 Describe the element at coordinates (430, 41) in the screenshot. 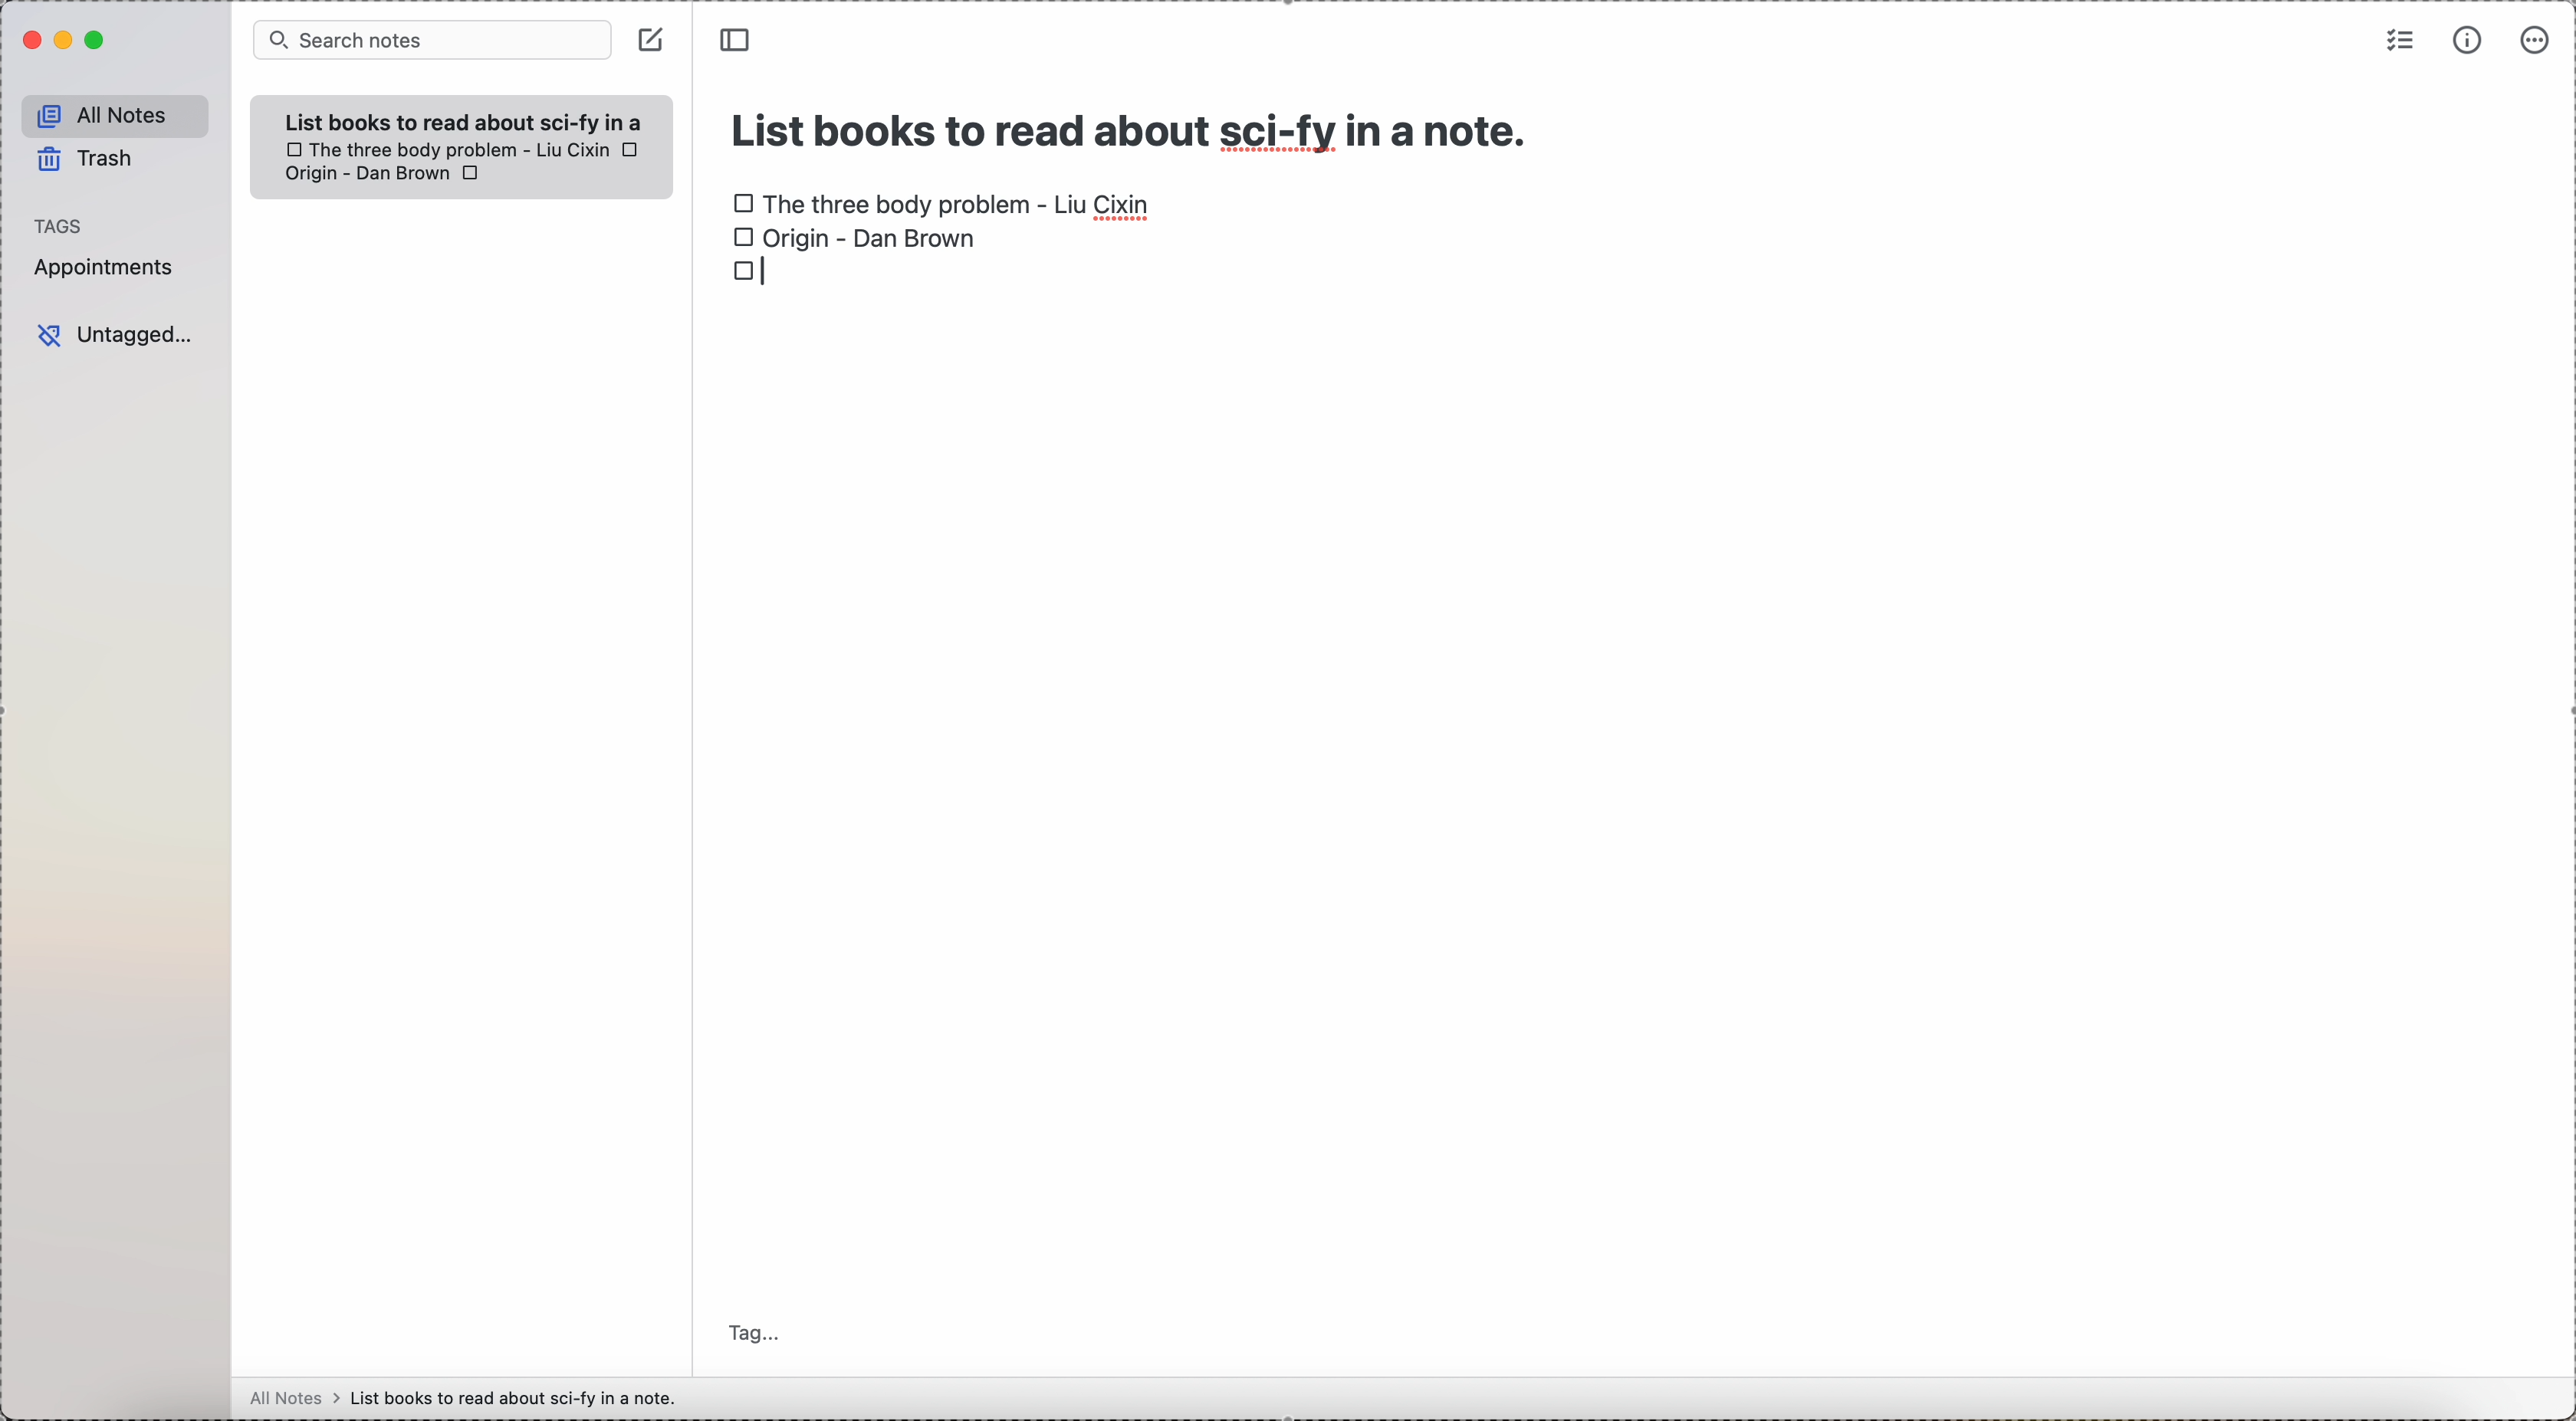

I see `search bar` at that location.